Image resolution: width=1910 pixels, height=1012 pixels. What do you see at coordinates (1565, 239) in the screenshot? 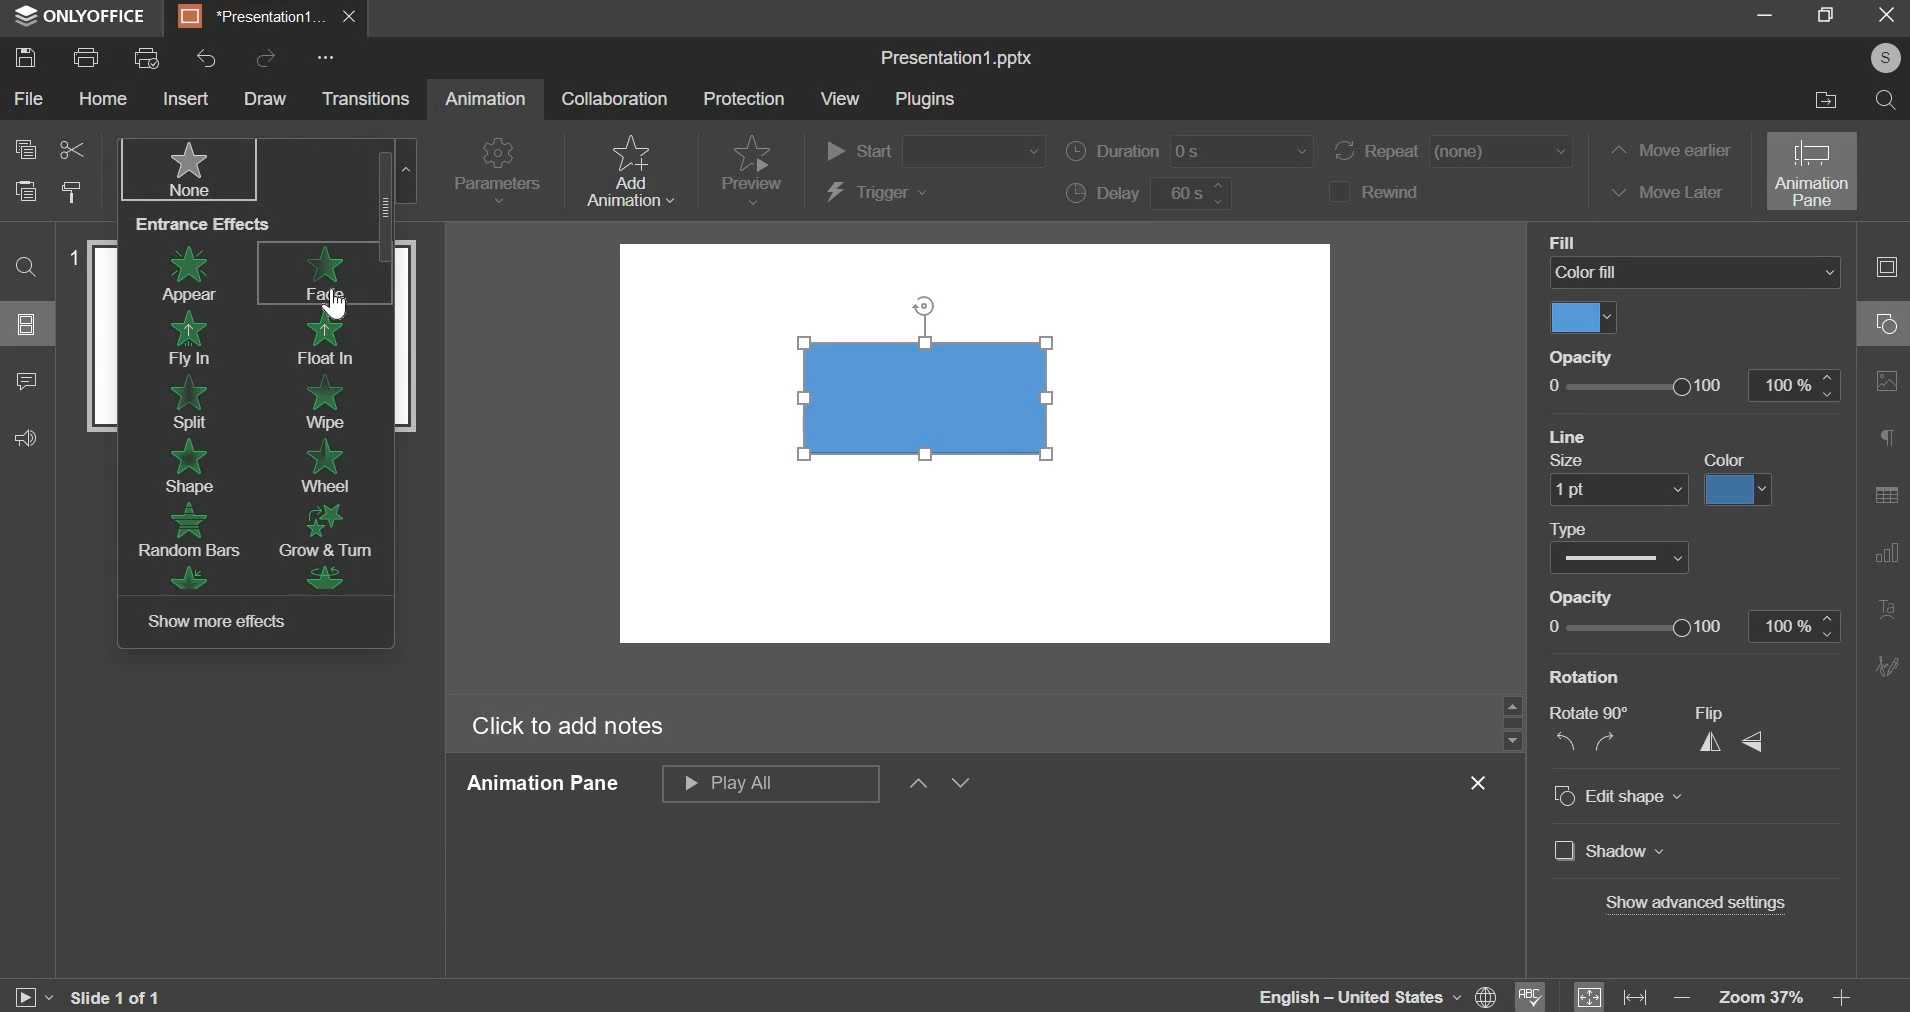
I see `Fill` at bounding box center [1565, 239].